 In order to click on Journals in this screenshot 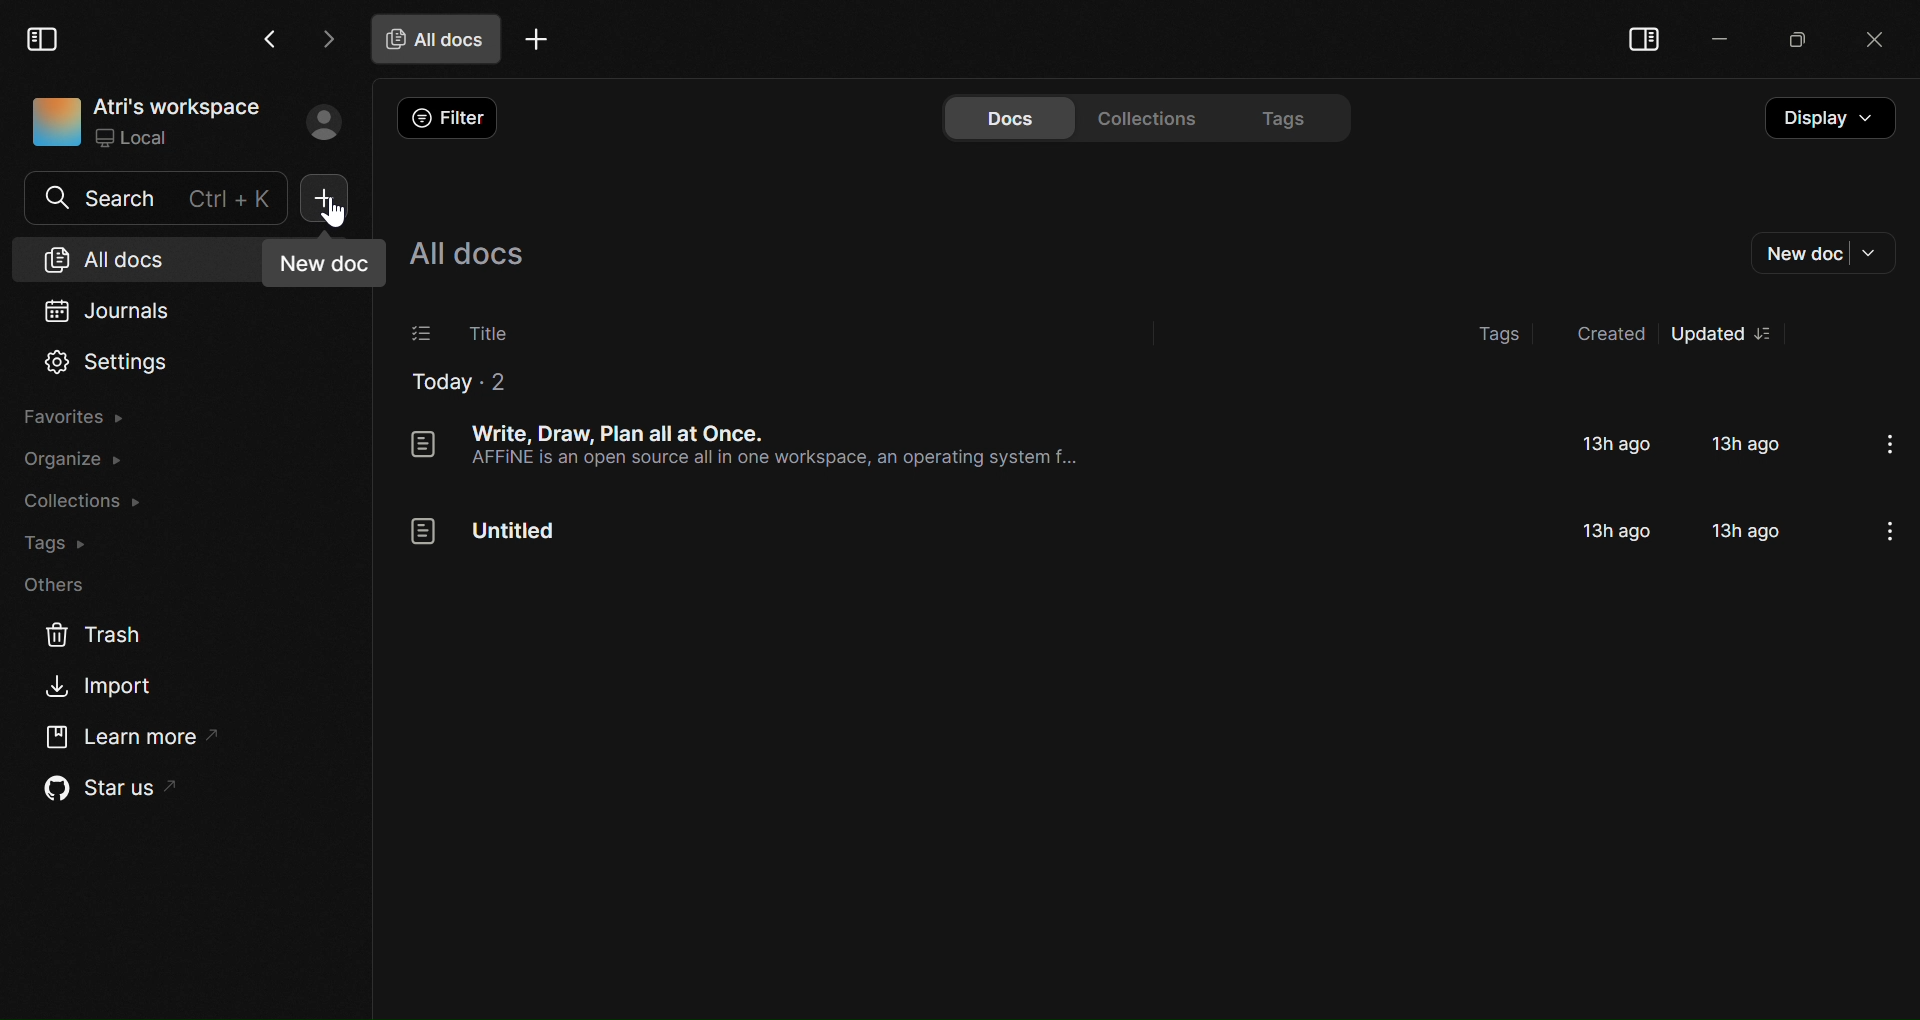, I will do `click(133, 310)`.